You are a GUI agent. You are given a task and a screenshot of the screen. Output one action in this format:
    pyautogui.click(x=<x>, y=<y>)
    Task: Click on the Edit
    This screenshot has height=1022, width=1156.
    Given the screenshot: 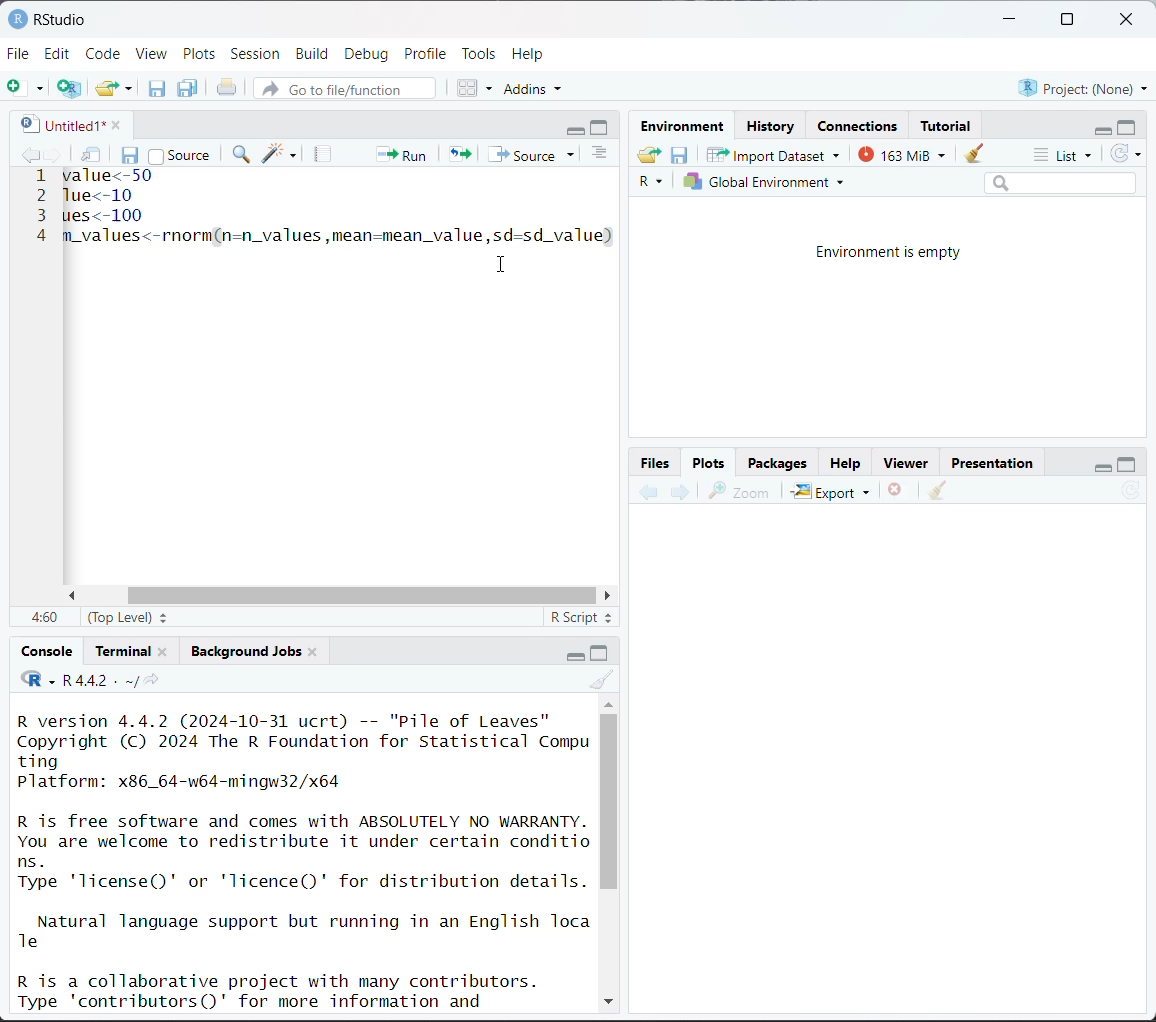 What is the action you would take?
    pyautogui.click(x=60, y=53)
    